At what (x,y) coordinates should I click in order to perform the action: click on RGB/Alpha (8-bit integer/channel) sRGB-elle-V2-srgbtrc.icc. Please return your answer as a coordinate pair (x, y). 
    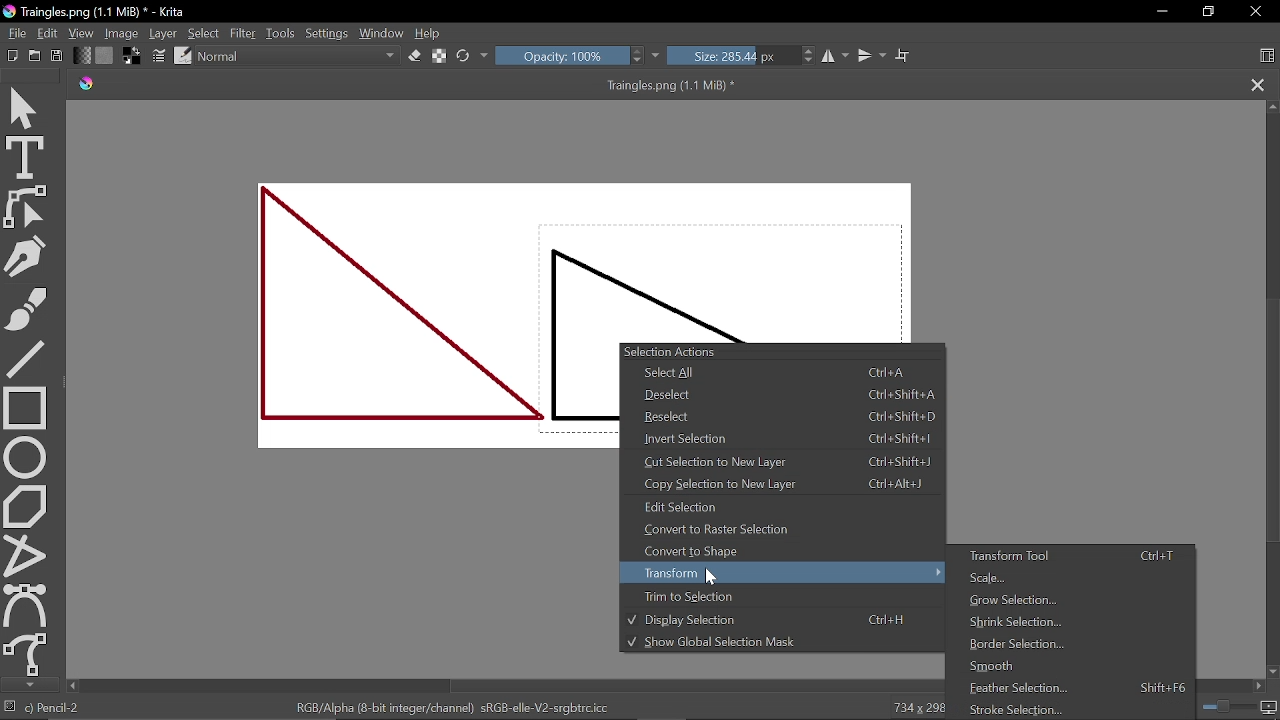
    Looking at the image, I should click on (450, 708).